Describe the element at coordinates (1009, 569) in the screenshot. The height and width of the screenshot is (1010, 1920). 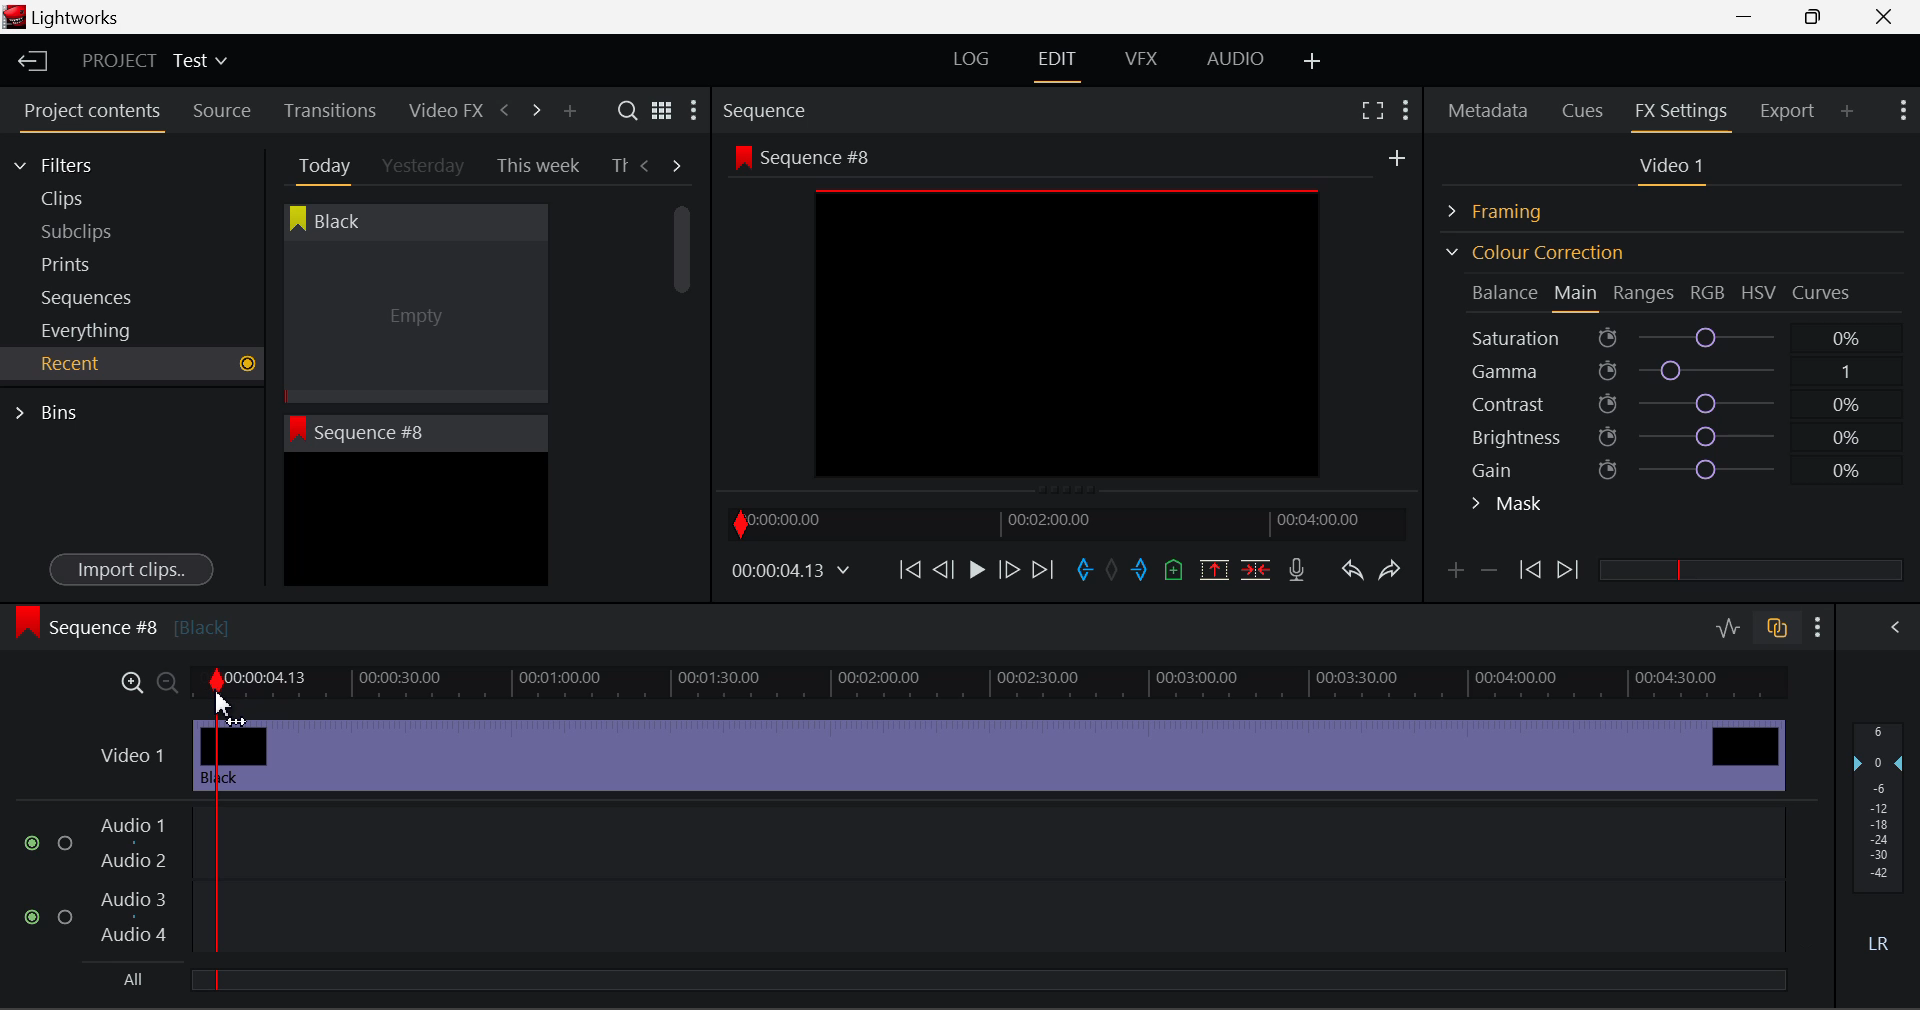
I see `Go Forward` at that location.